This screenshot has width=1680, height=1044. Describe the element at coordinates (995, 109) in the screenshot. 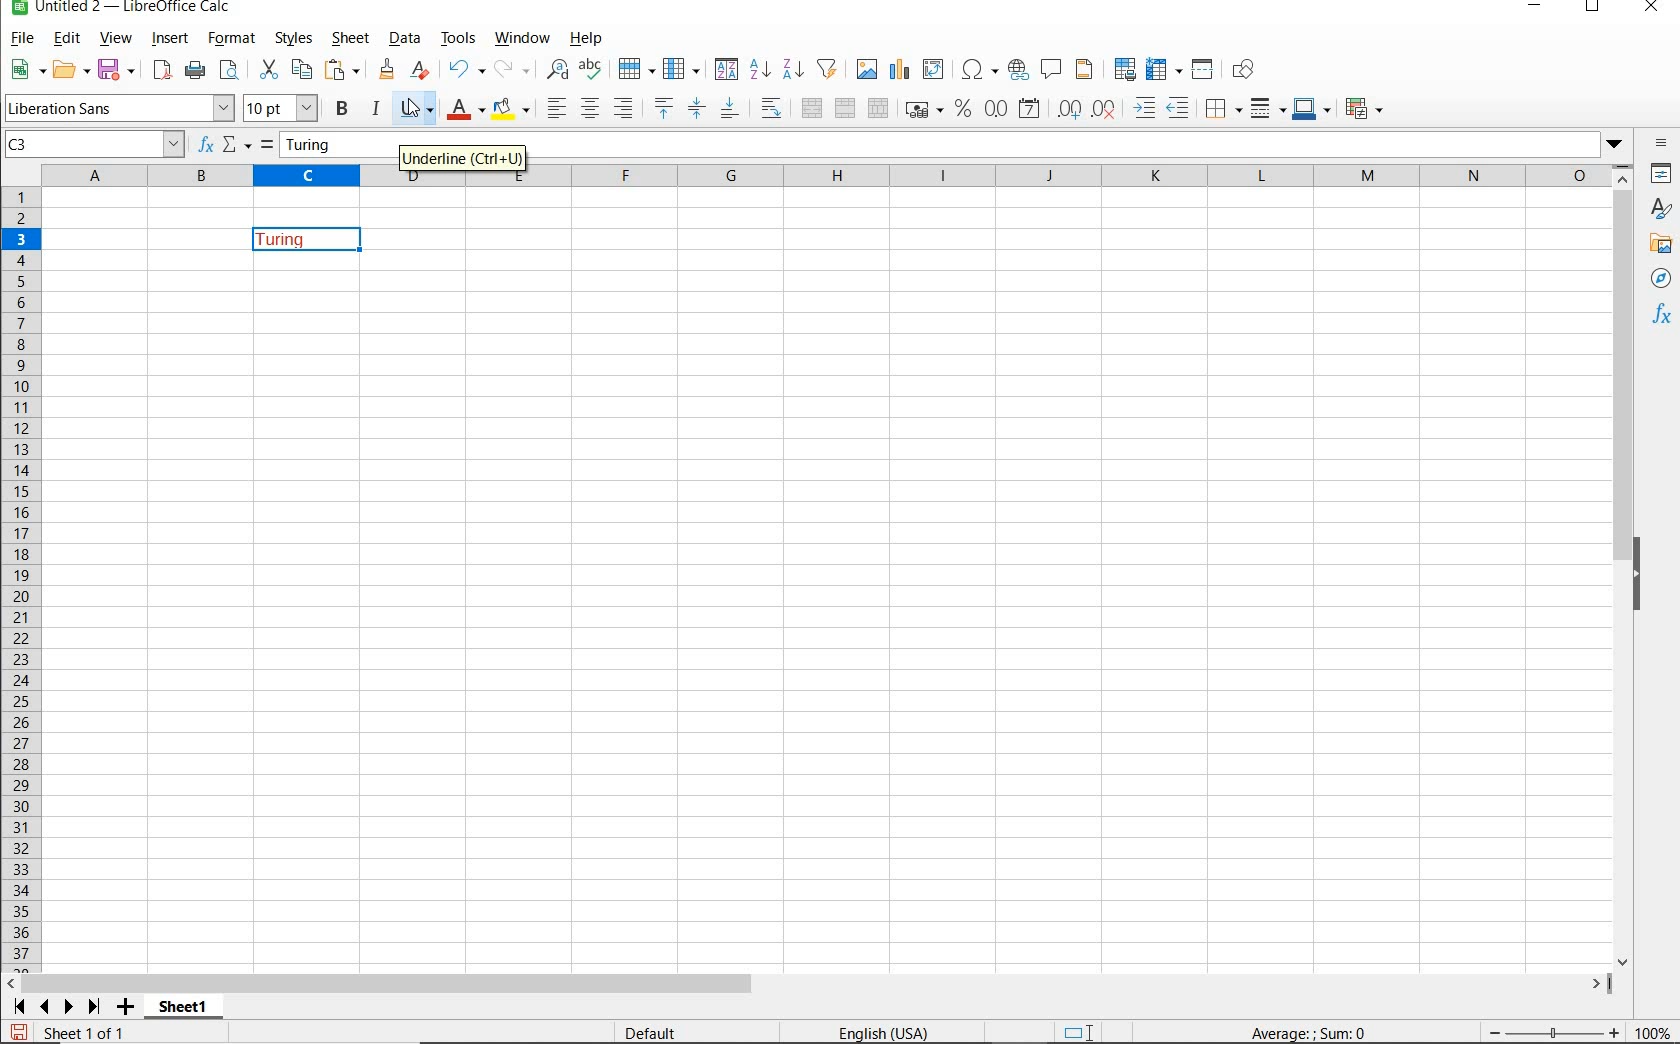

I see `FORMAT AS NUMBER` at that location.